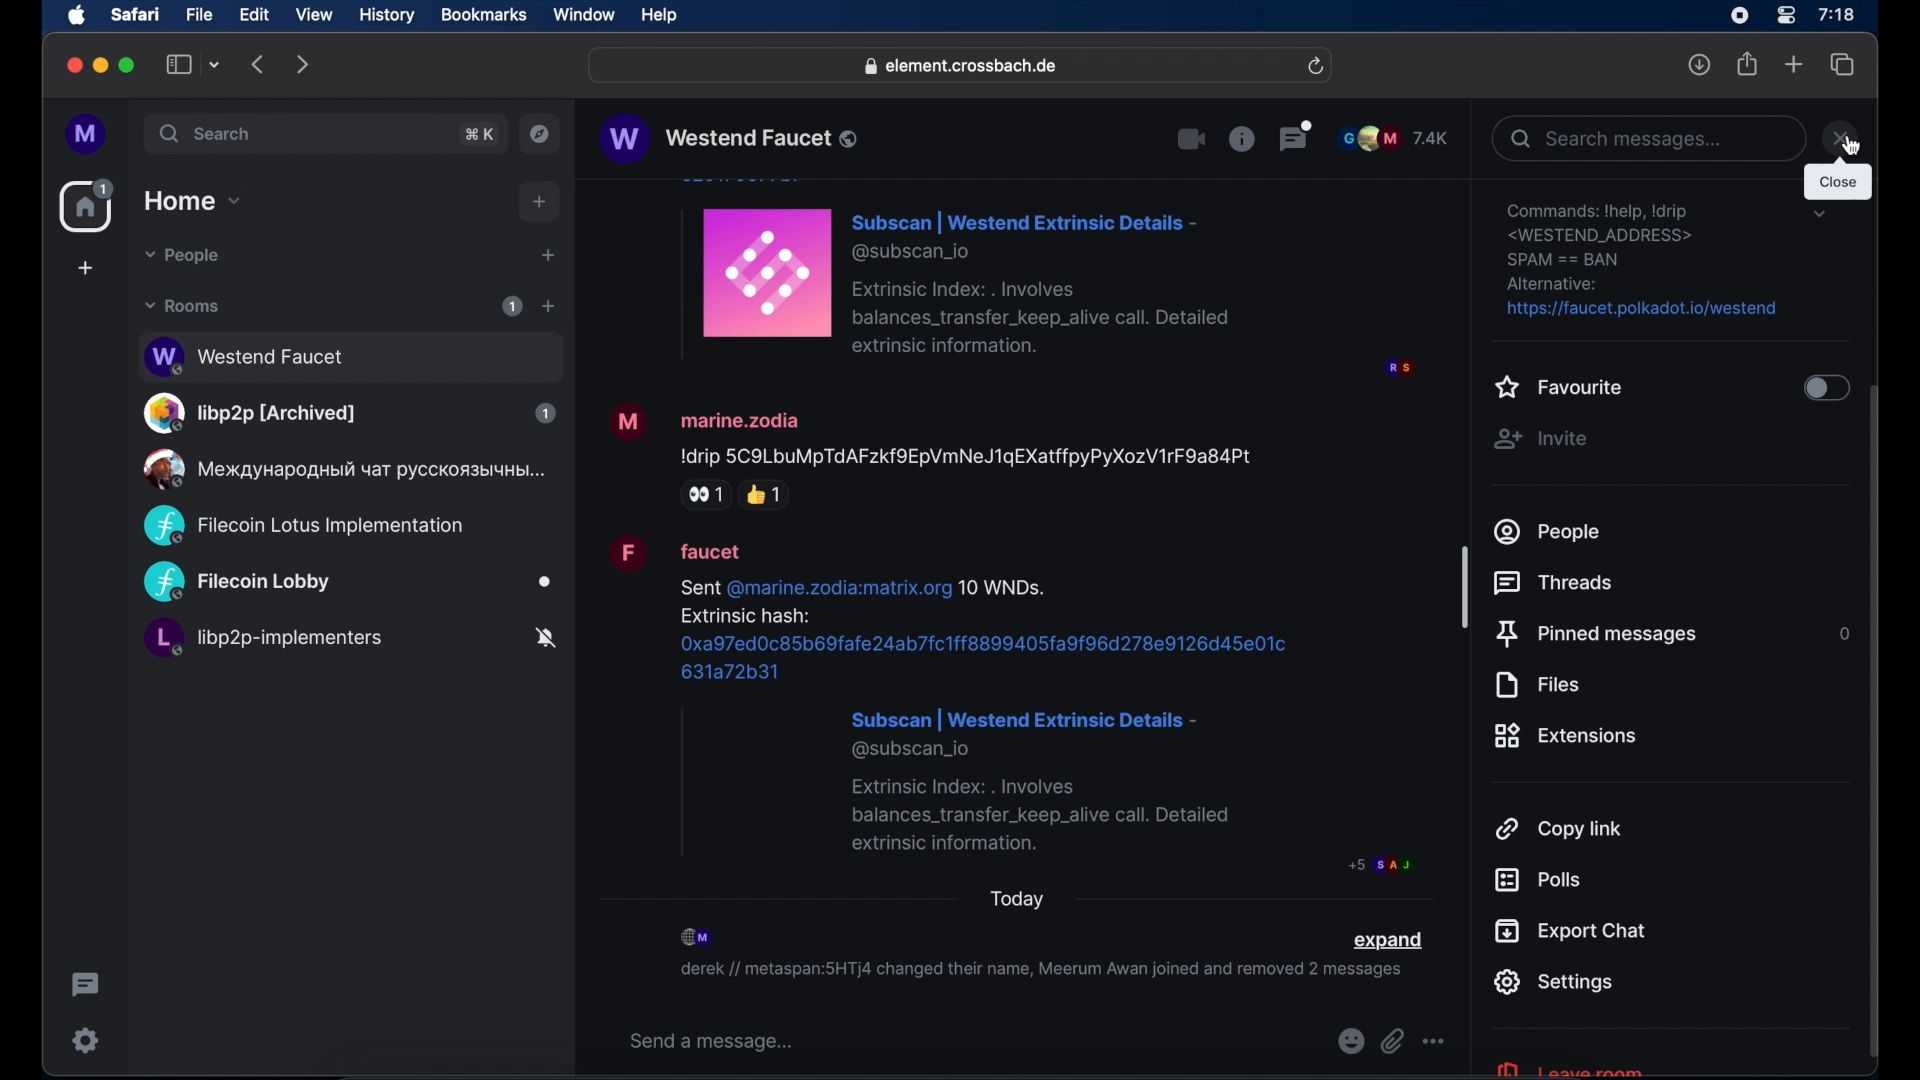 Image resolution: width=1920 pixels, height=1080 pixels. I want to click on public room, so click(349, 641).